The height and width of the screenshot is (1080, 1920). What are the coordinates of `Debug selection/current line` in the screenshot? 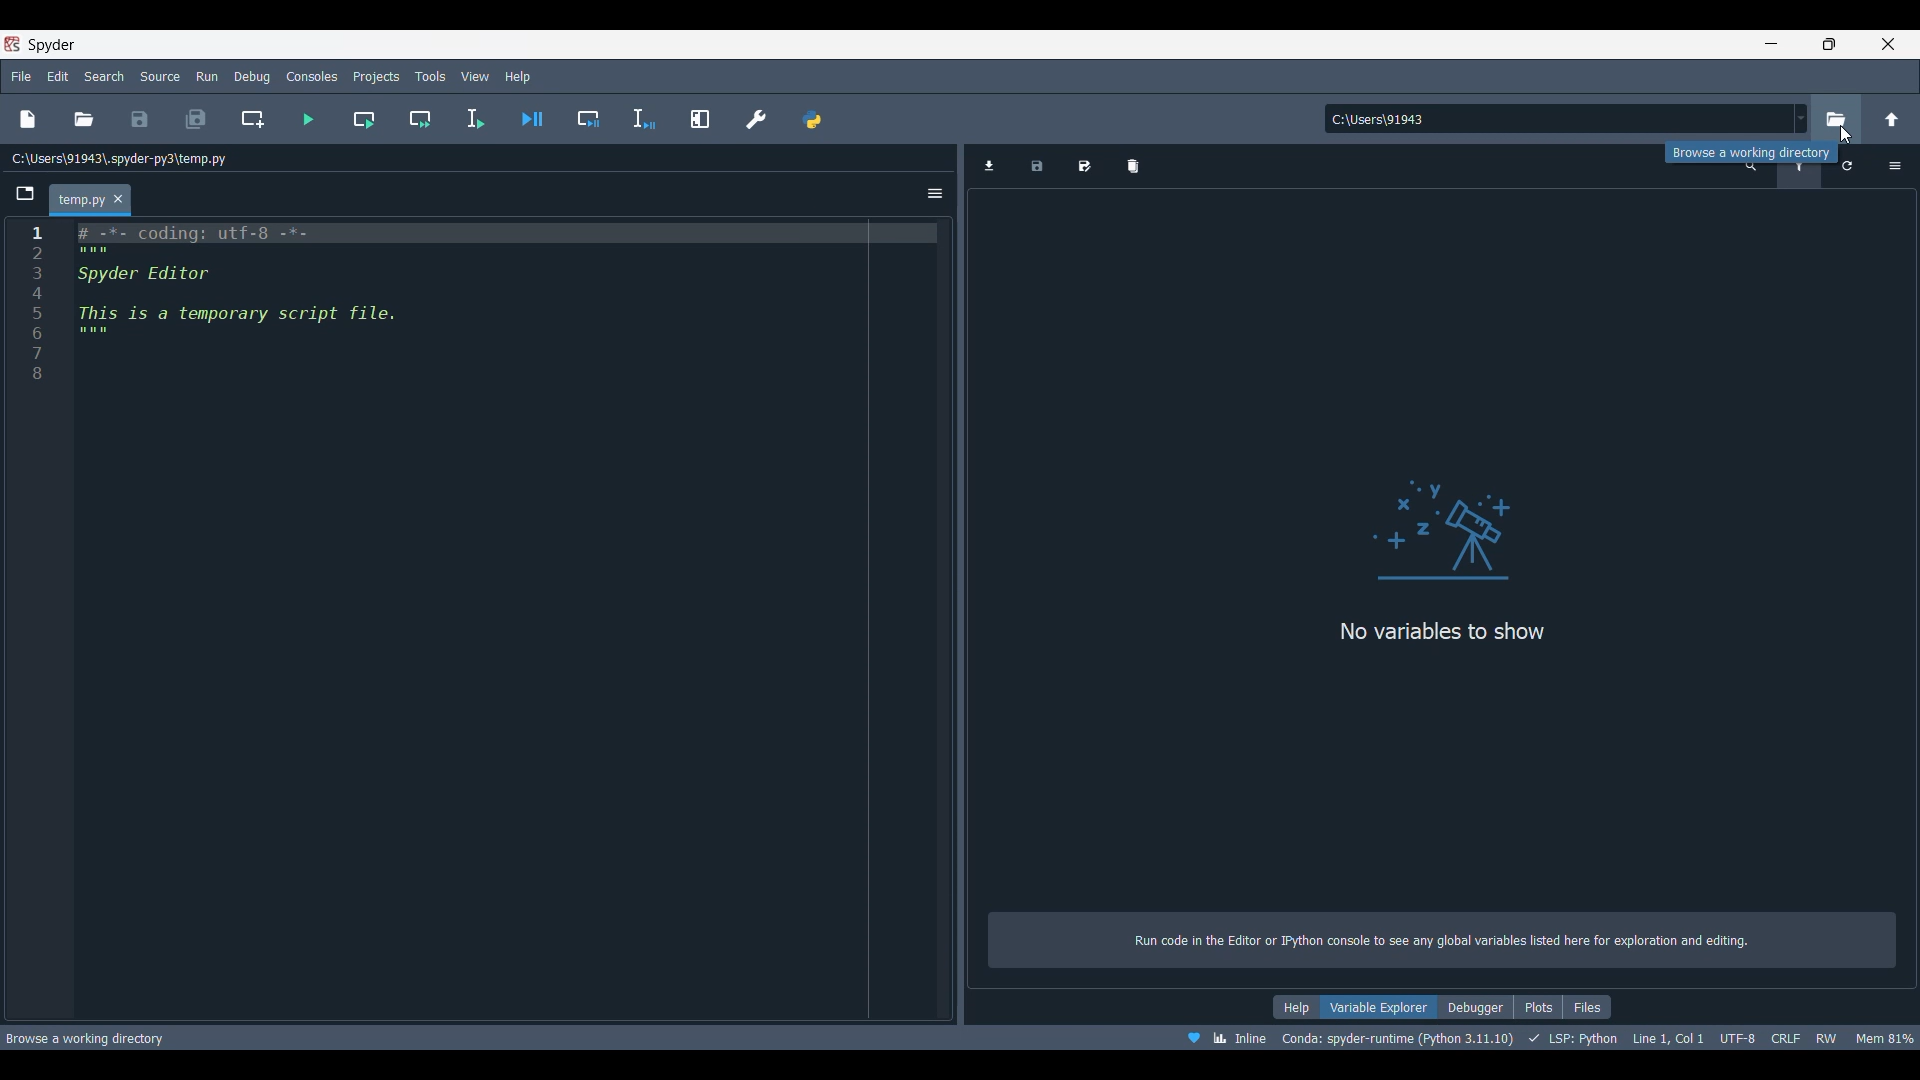 It's located at (643, 119).